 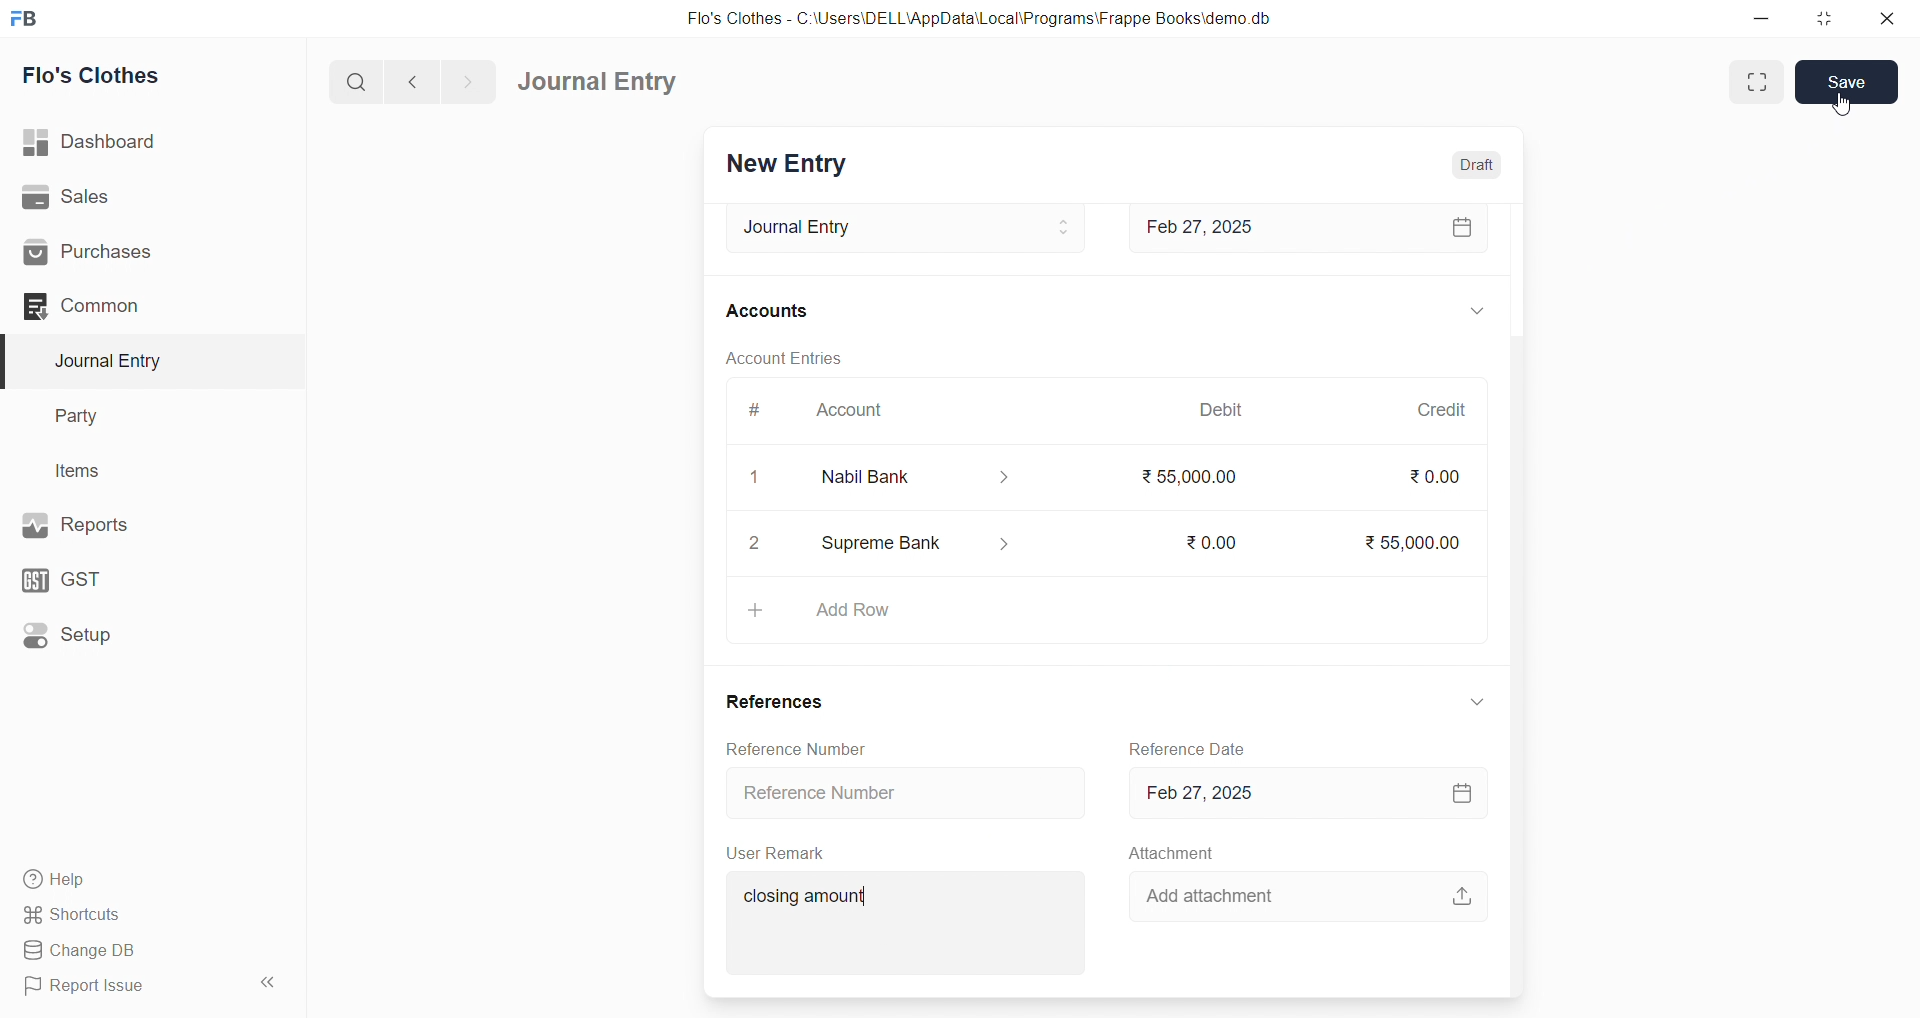 What do you see at coordinates (1306, 894) in the screenshot?
I see `Add attachment` at bounding box center [1306, 894].